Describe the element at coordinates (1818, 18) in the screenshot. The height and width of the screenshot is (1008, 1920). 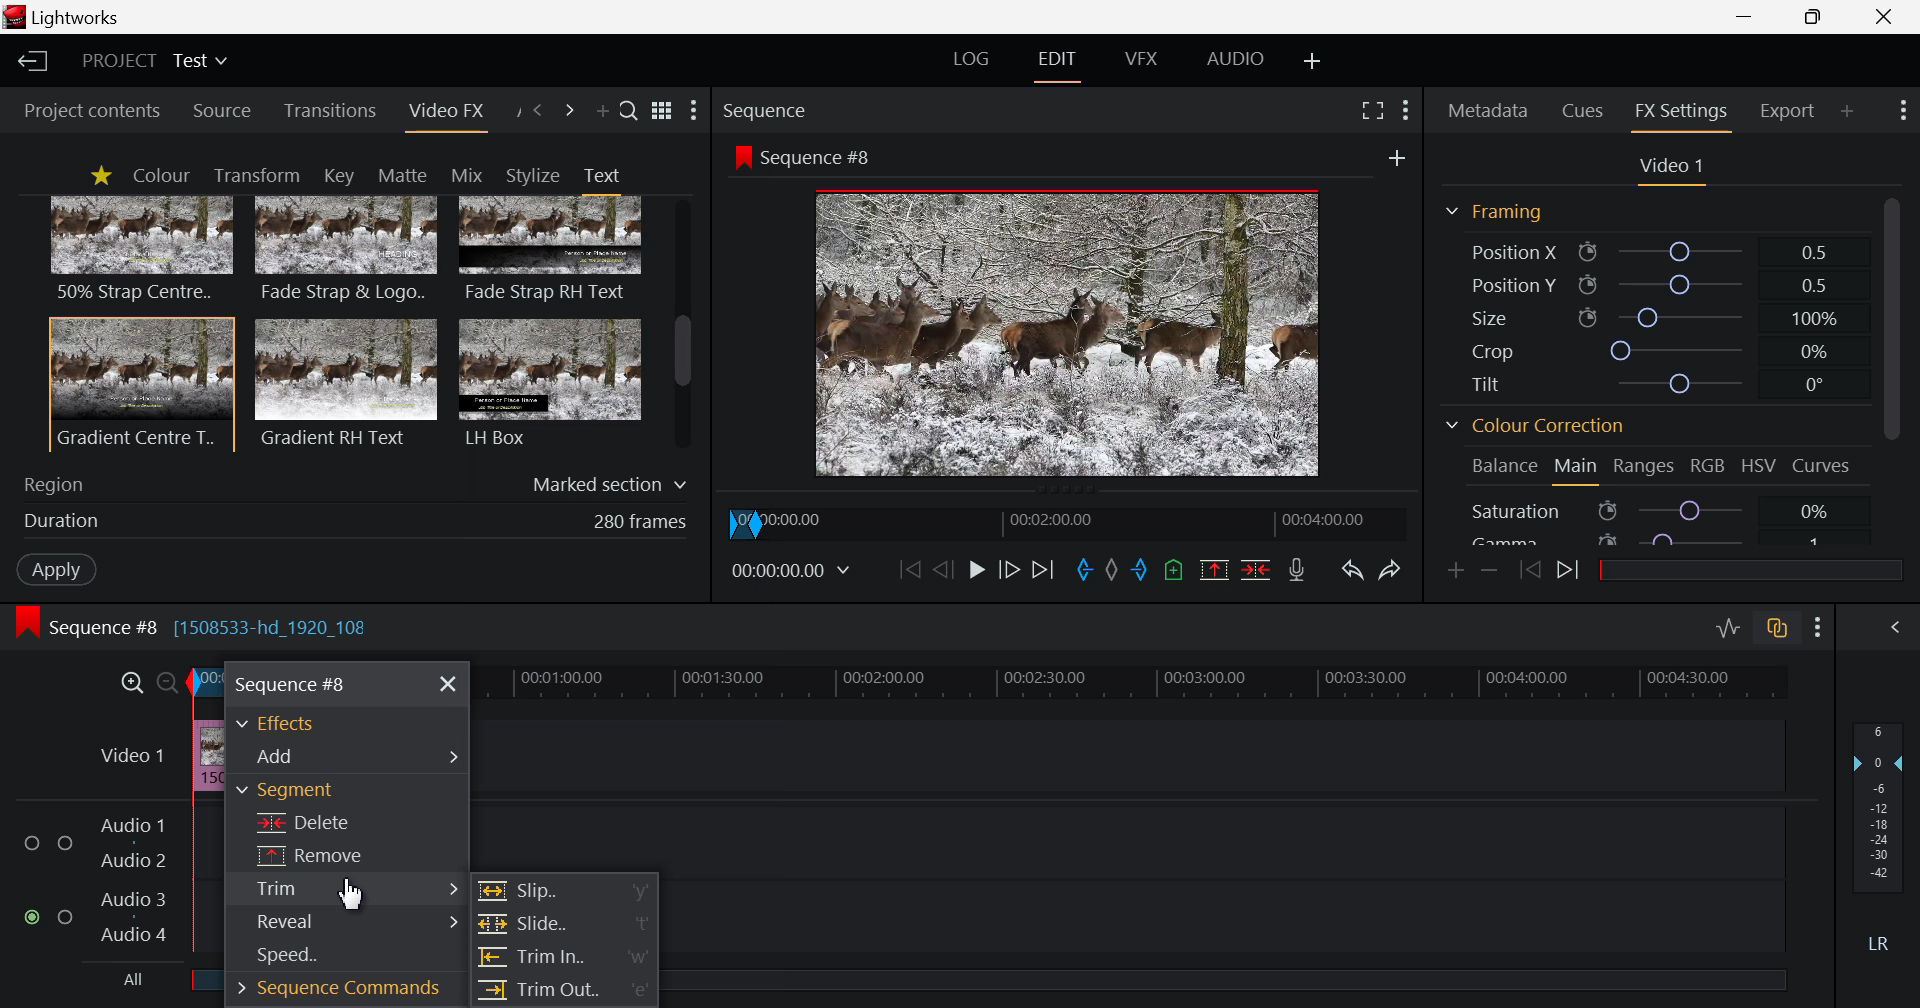
I see `Minimize` at that location.